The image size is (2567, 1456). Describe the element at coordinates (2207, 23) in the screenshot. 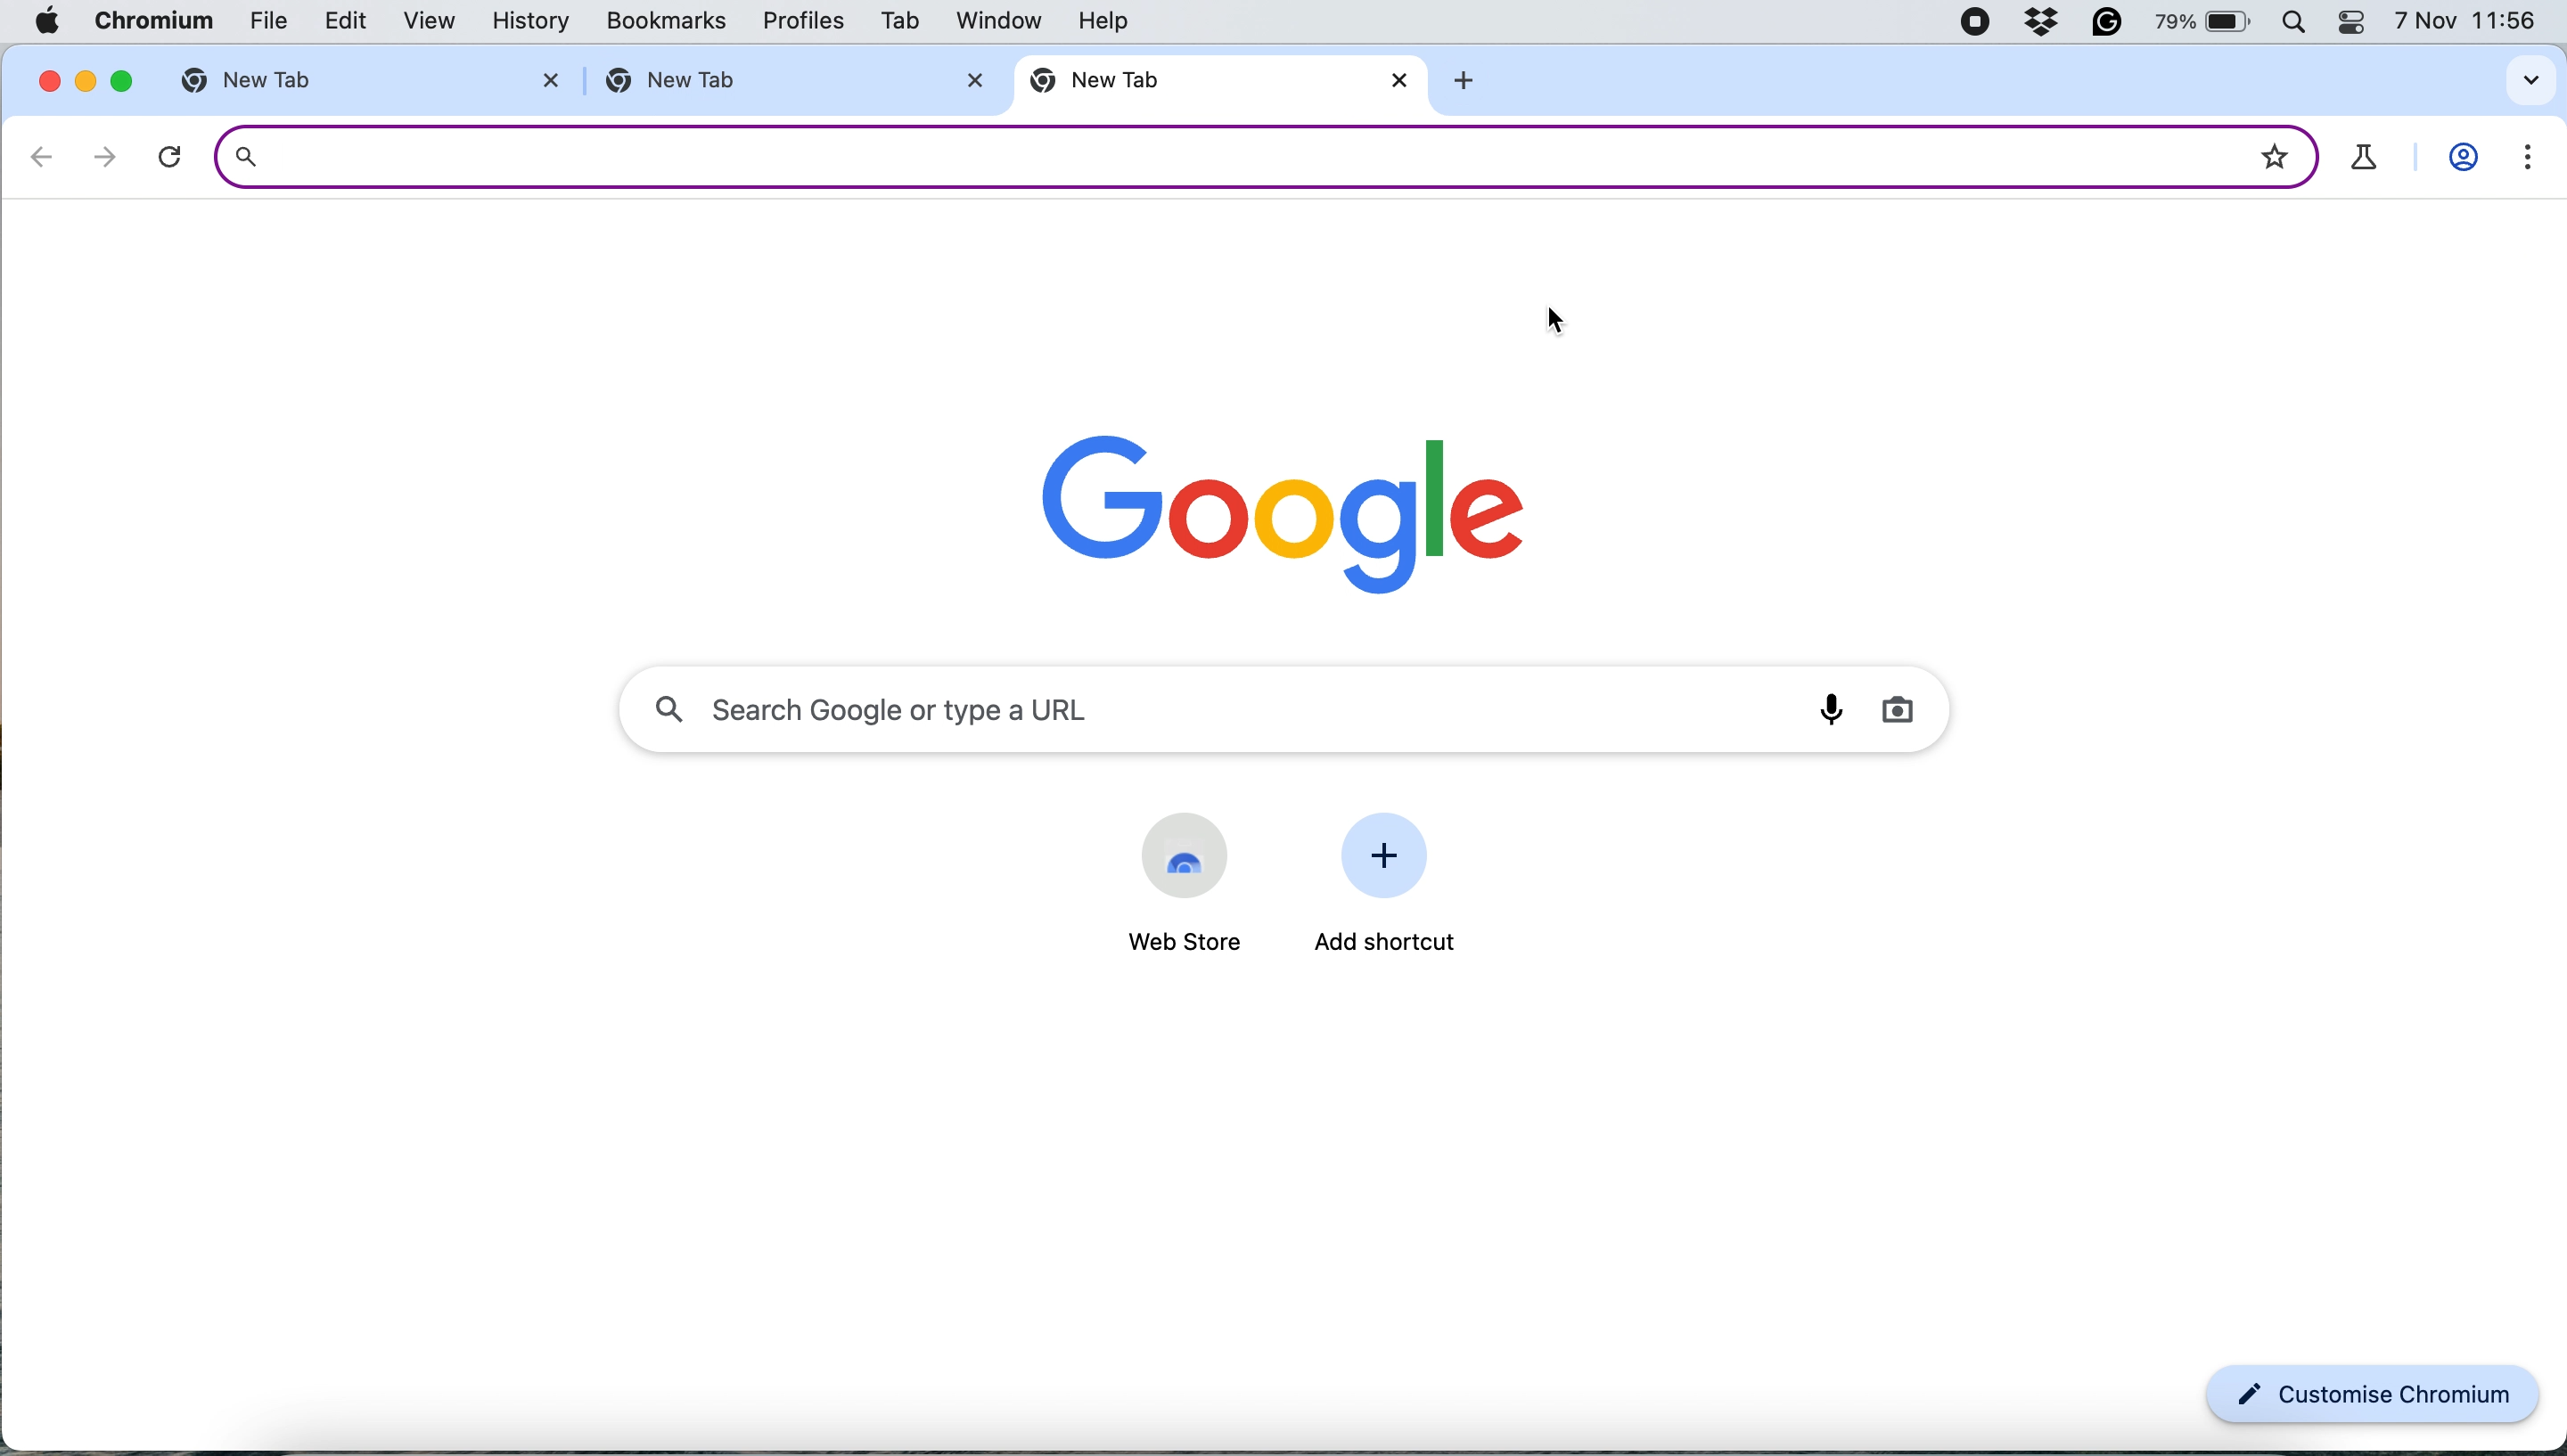

I see `battery` at that location.